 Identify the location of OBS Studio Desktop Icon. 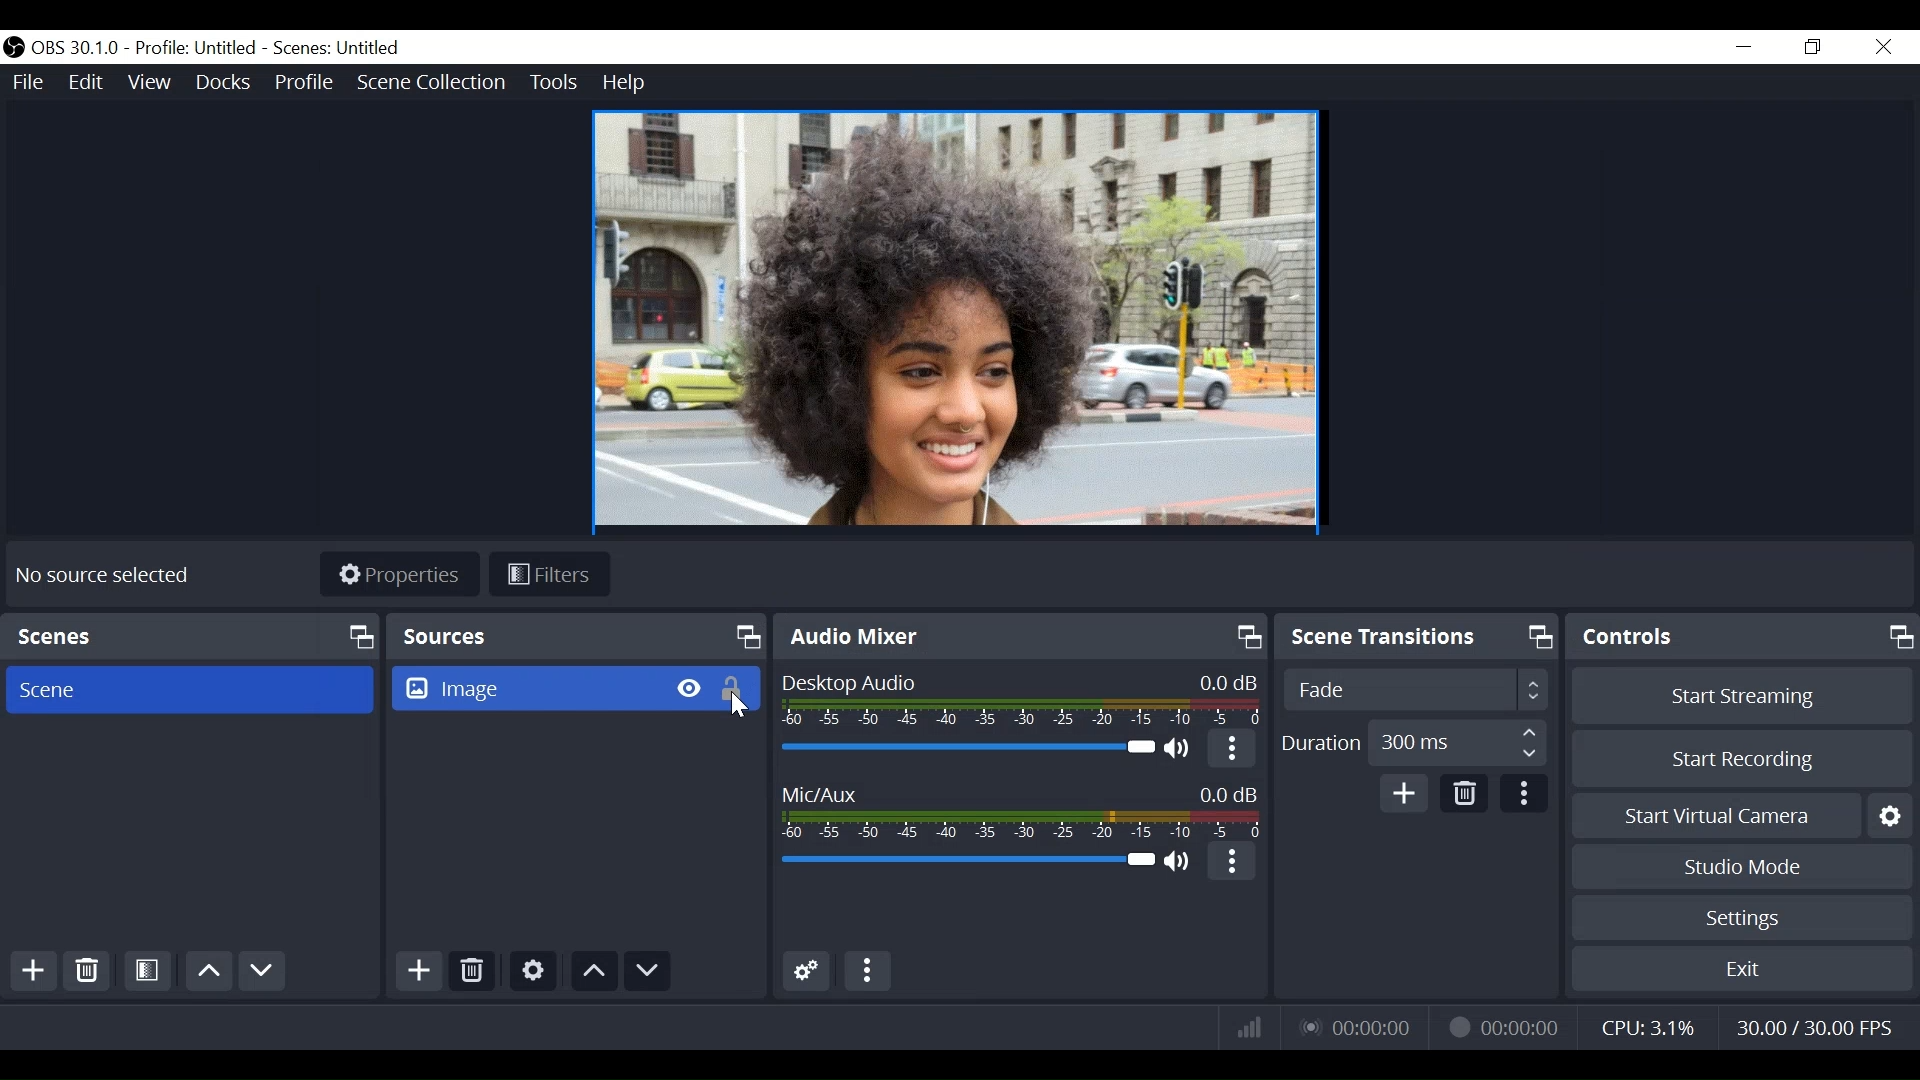
(14, 48).